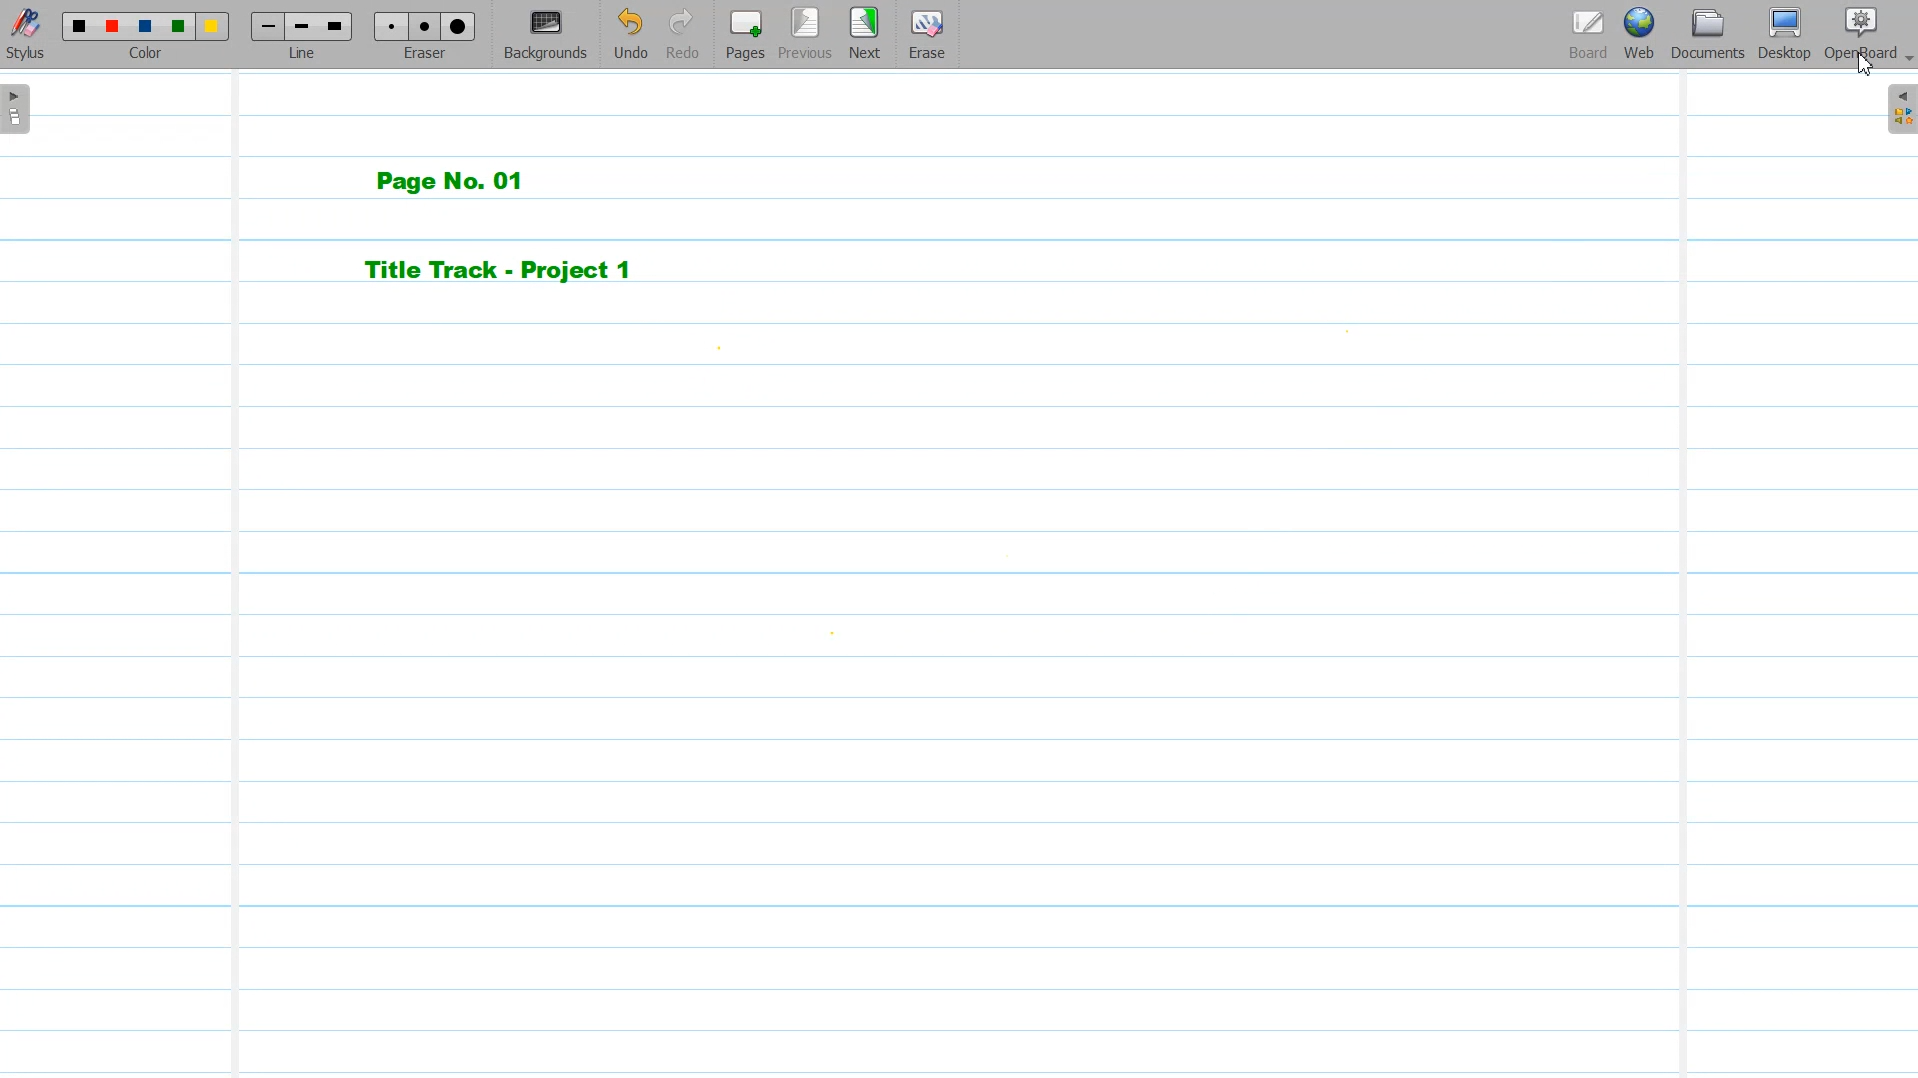  What do you see at coordinates (426, 35) in the screenshot?
I see `Eraser` at bounding box center [426, 35].